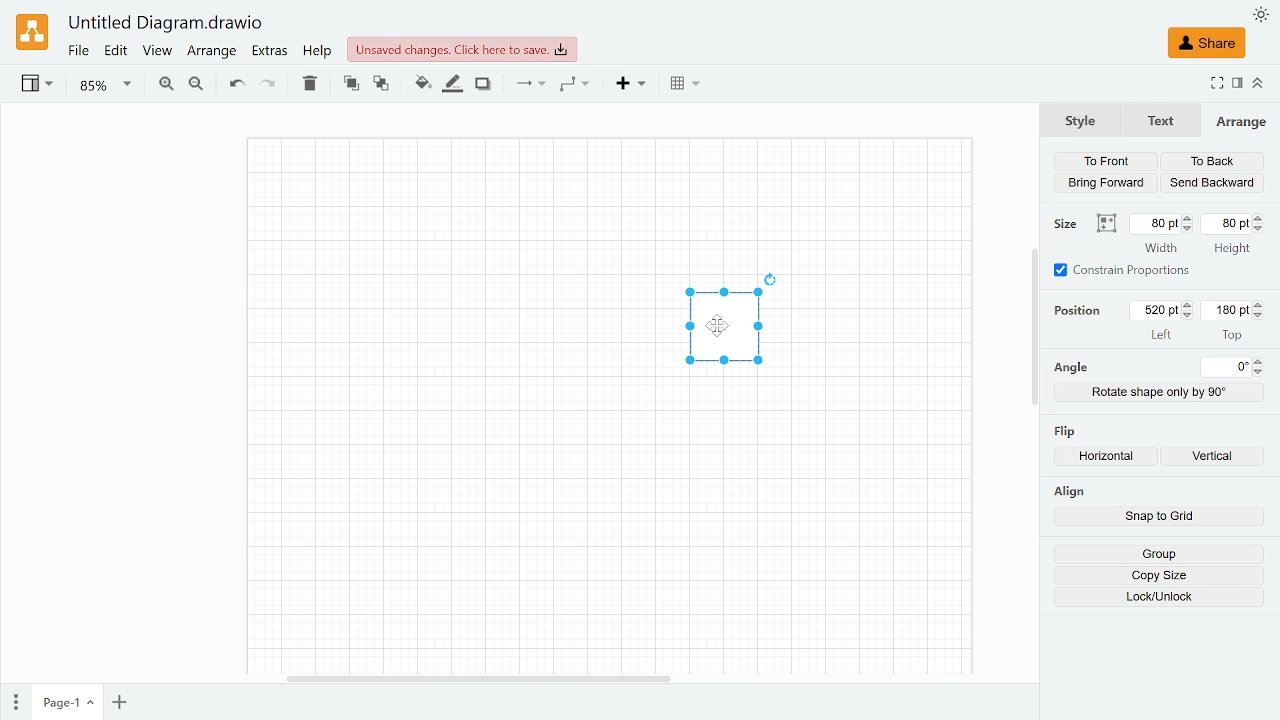 This screenshot has width=1280, height=720. I want to click on top, so click(1232, 334).